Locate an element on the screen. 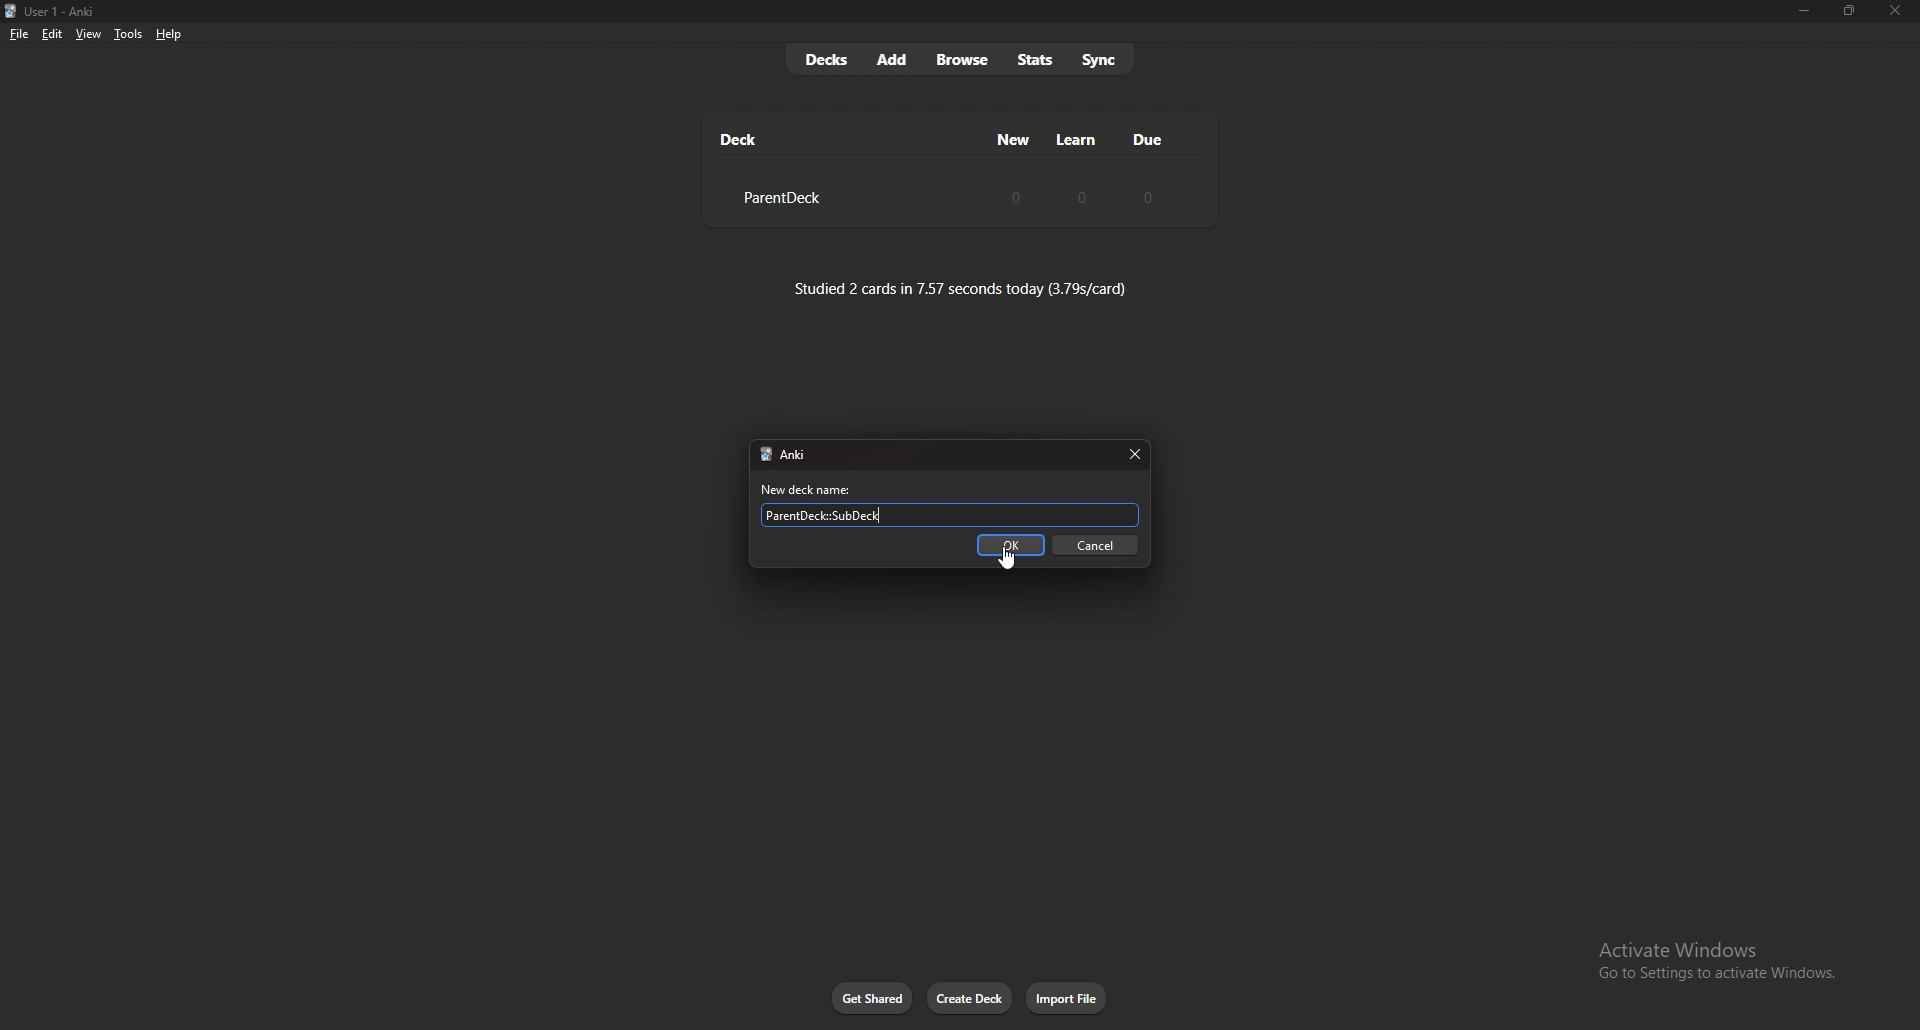  Maximize/resize is located at coordinates (1848, 11).